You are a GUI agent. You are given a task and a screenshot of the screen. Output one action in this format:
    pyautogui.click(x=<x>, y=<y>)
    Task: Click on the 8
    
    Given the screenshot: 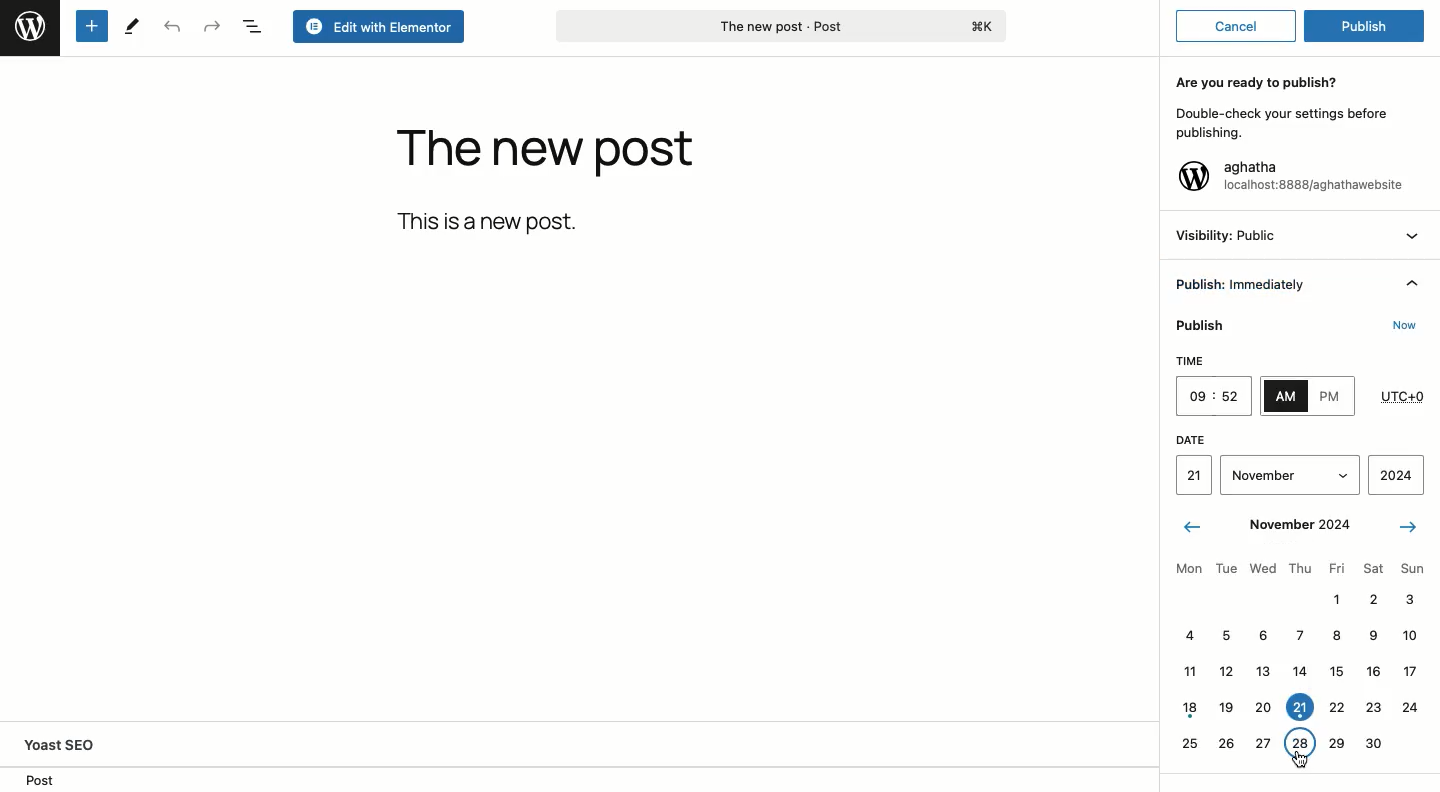 What is the action you would take?
    pyautogui.click(x=1337, y=636)
    